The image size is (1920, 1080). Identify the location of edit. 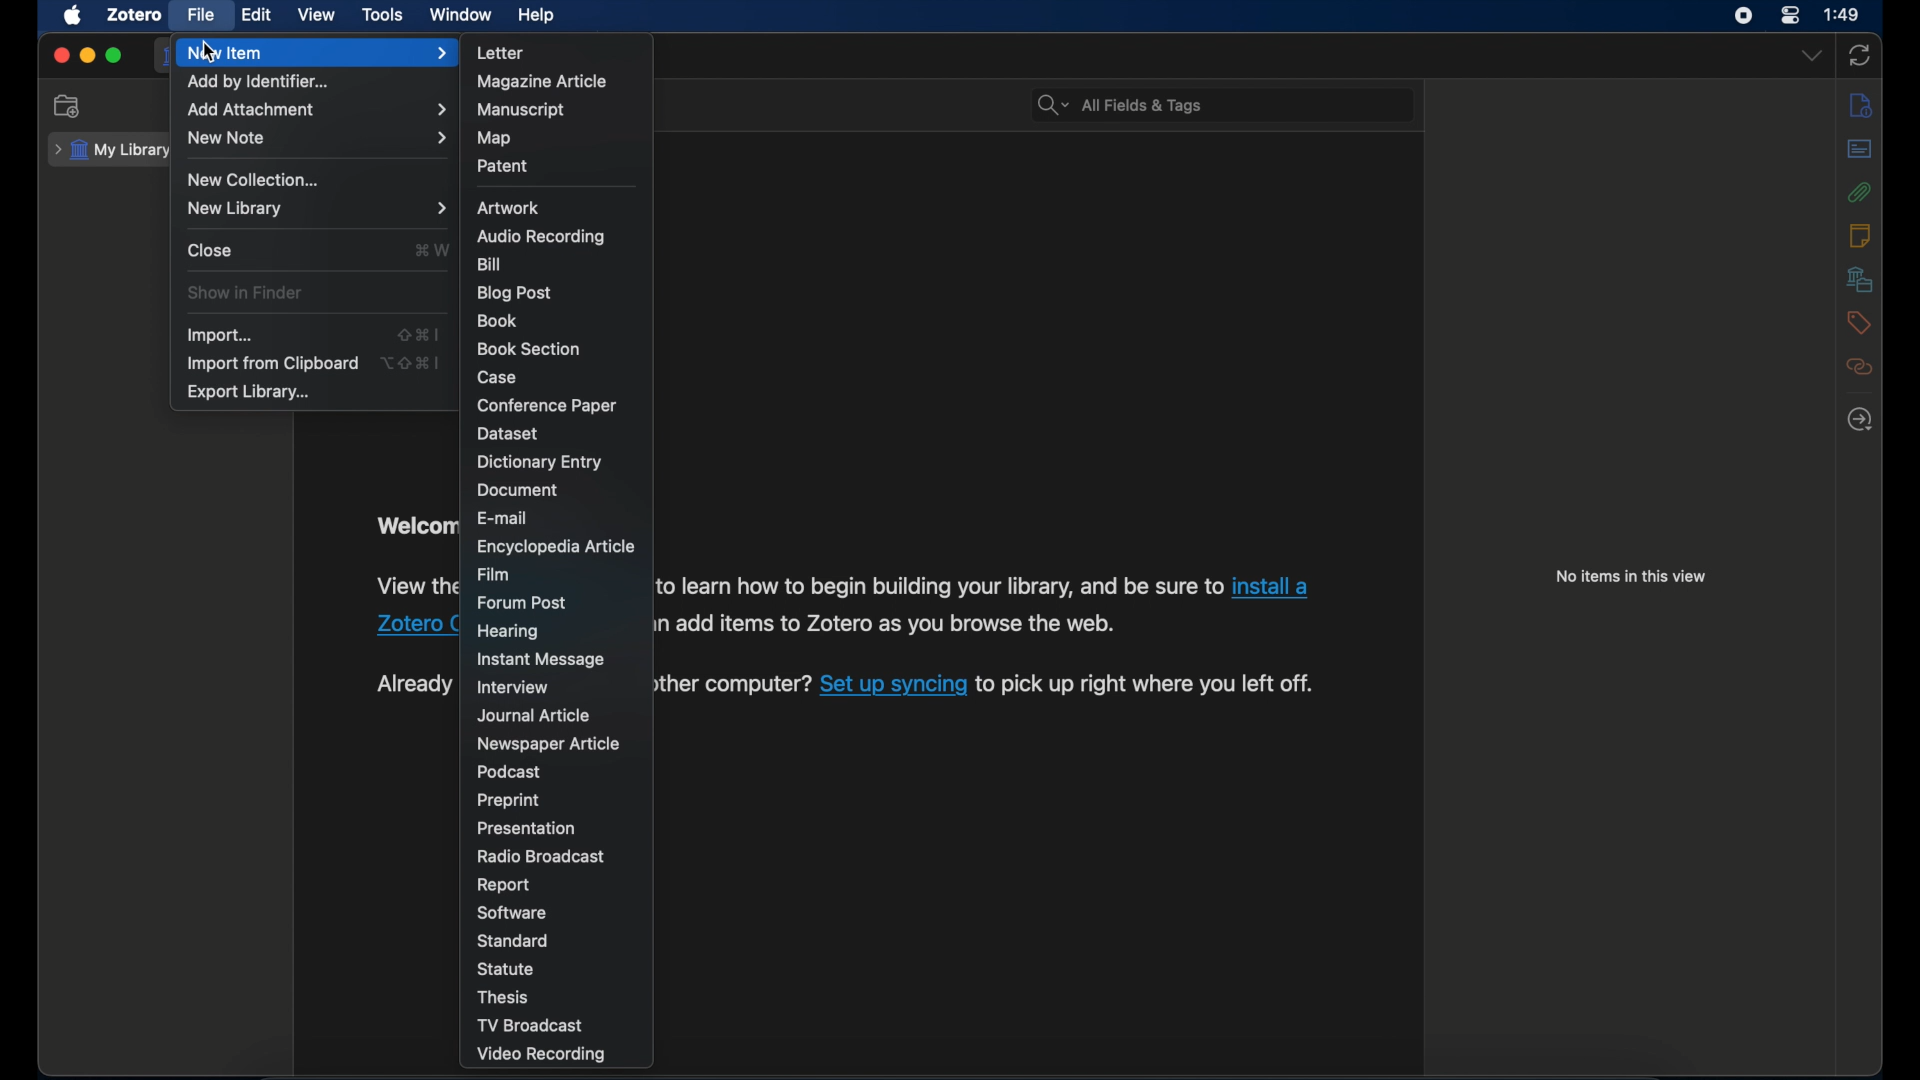
(258, 14).